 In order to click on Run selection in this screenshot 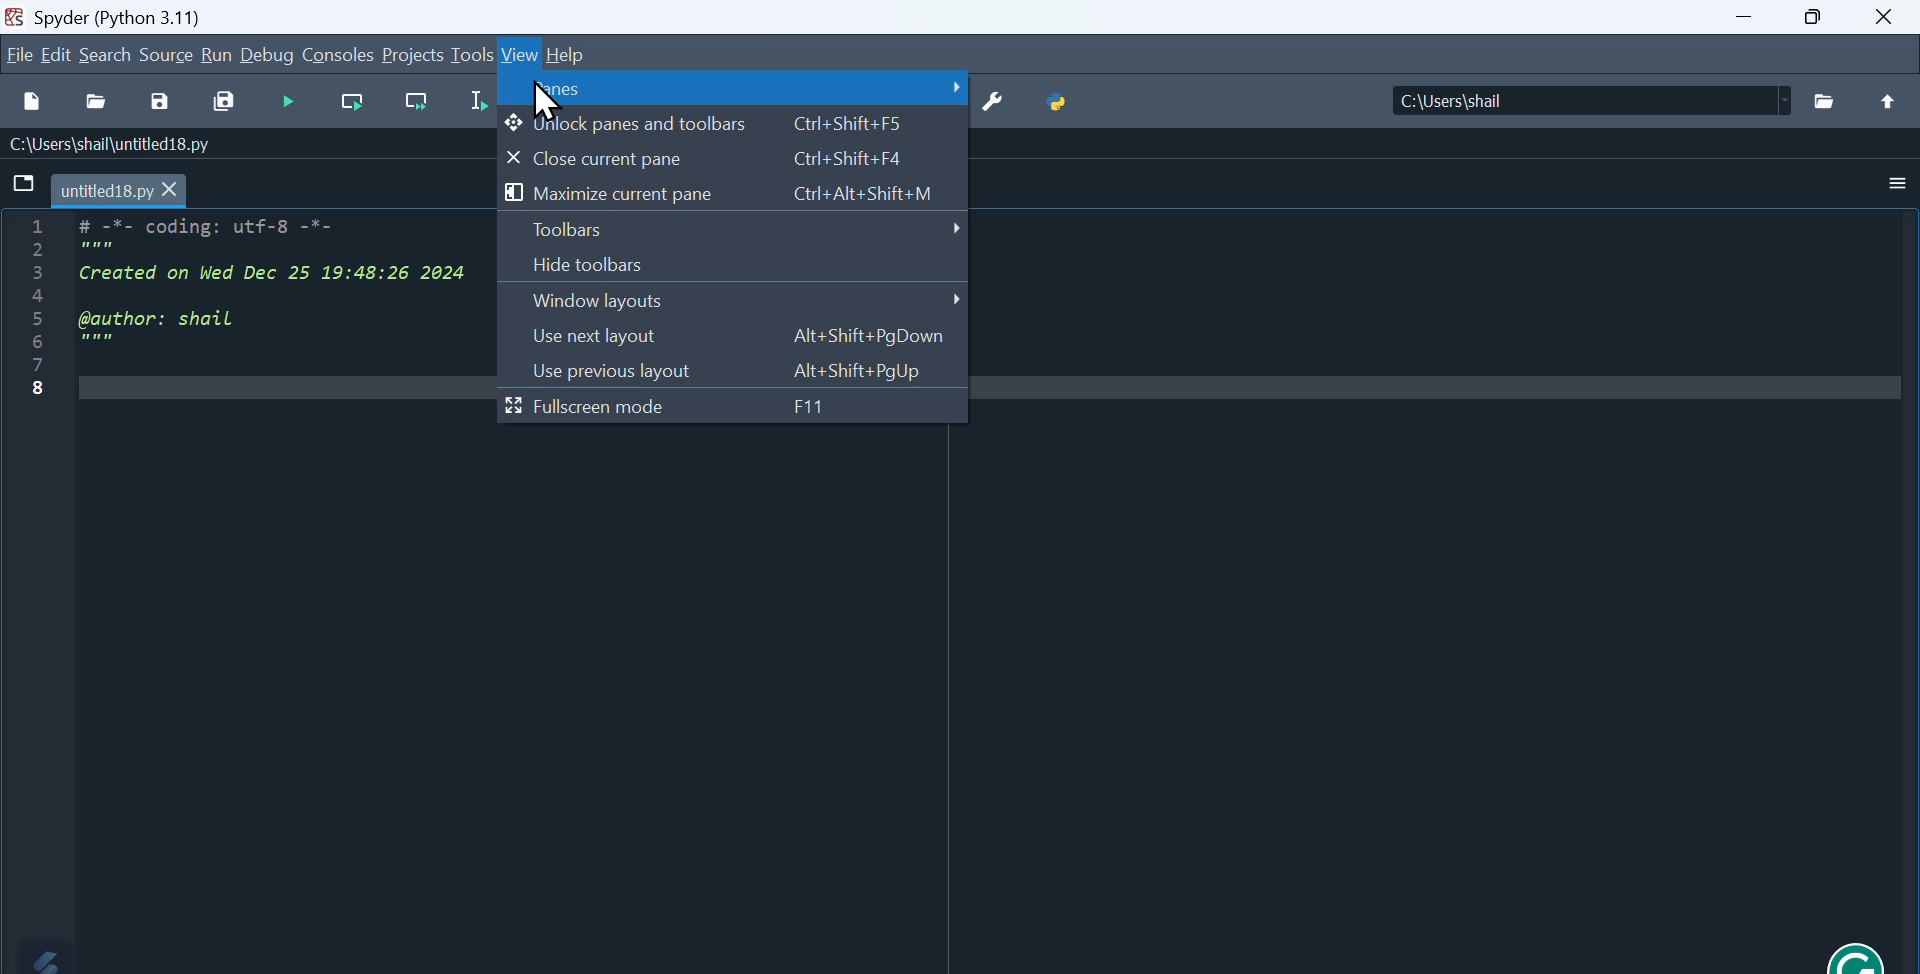, I will do `click(473, 102)`.